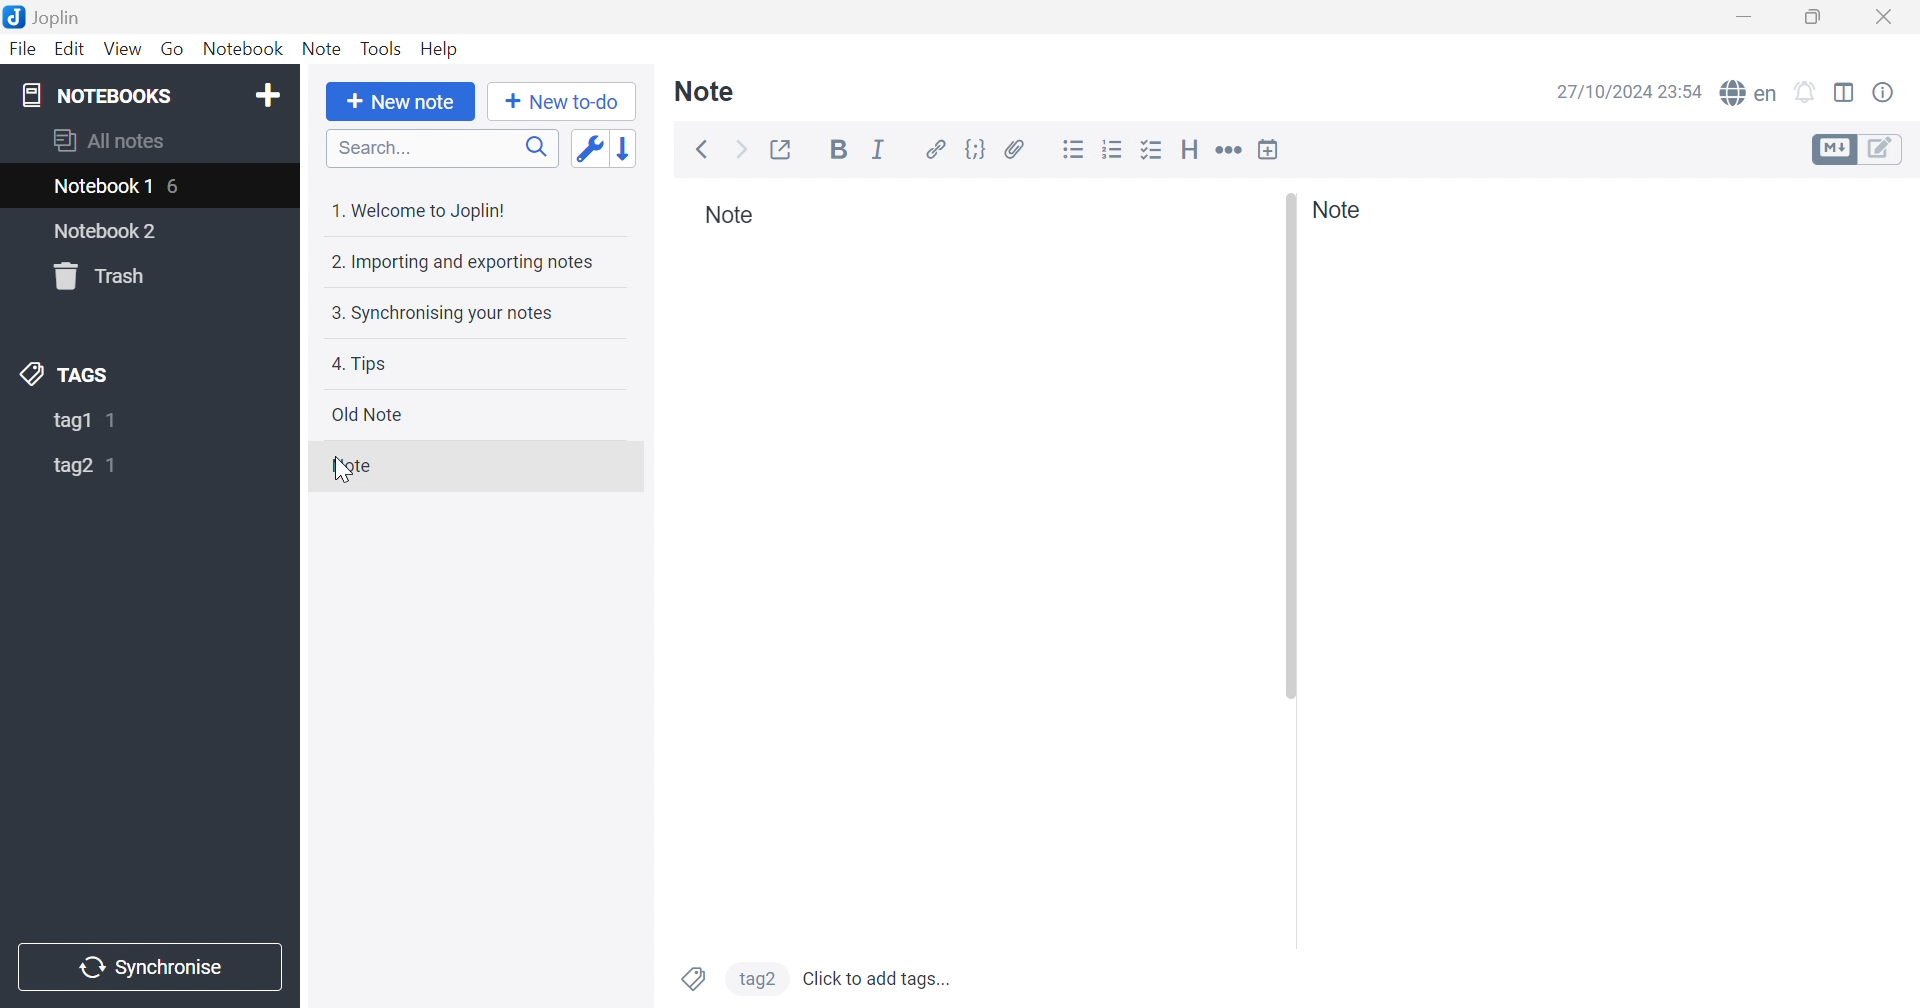  Describe the element at coordinates (1630, 92) in the screenshot. I see `27/10/2024 23:54` at that location.